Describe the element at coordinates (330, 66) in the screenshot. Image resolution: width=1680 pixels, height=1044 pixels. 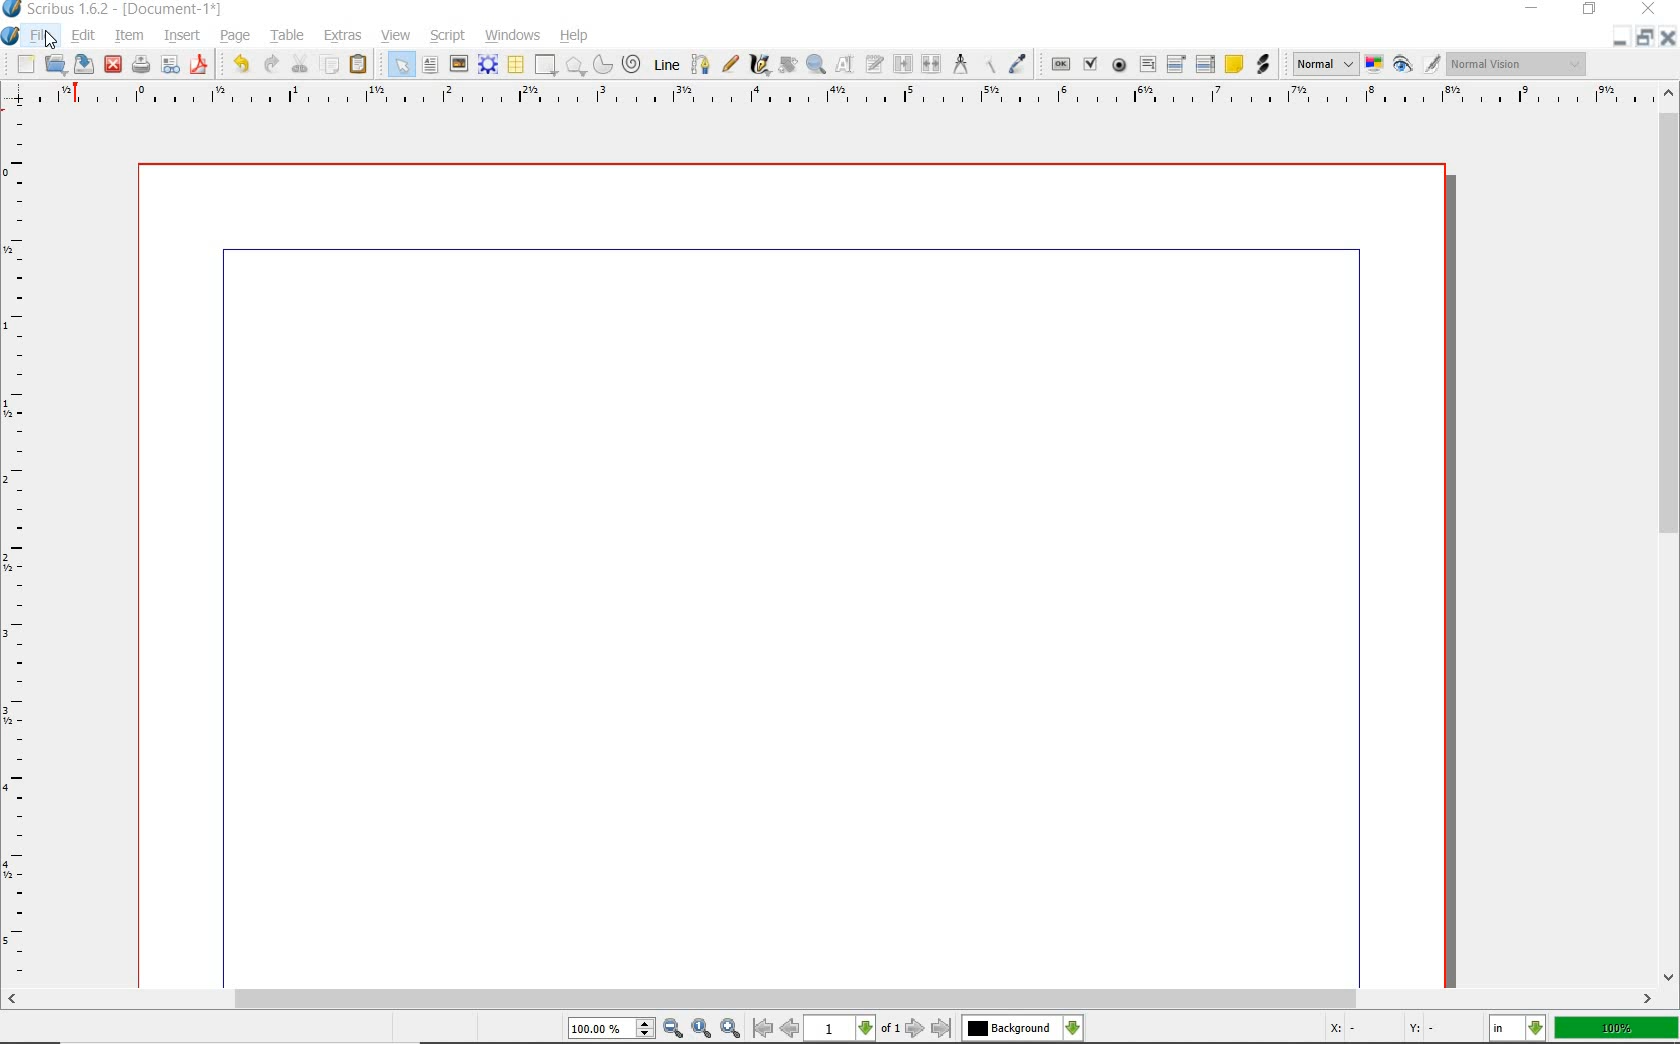
I see `copy` at that location.